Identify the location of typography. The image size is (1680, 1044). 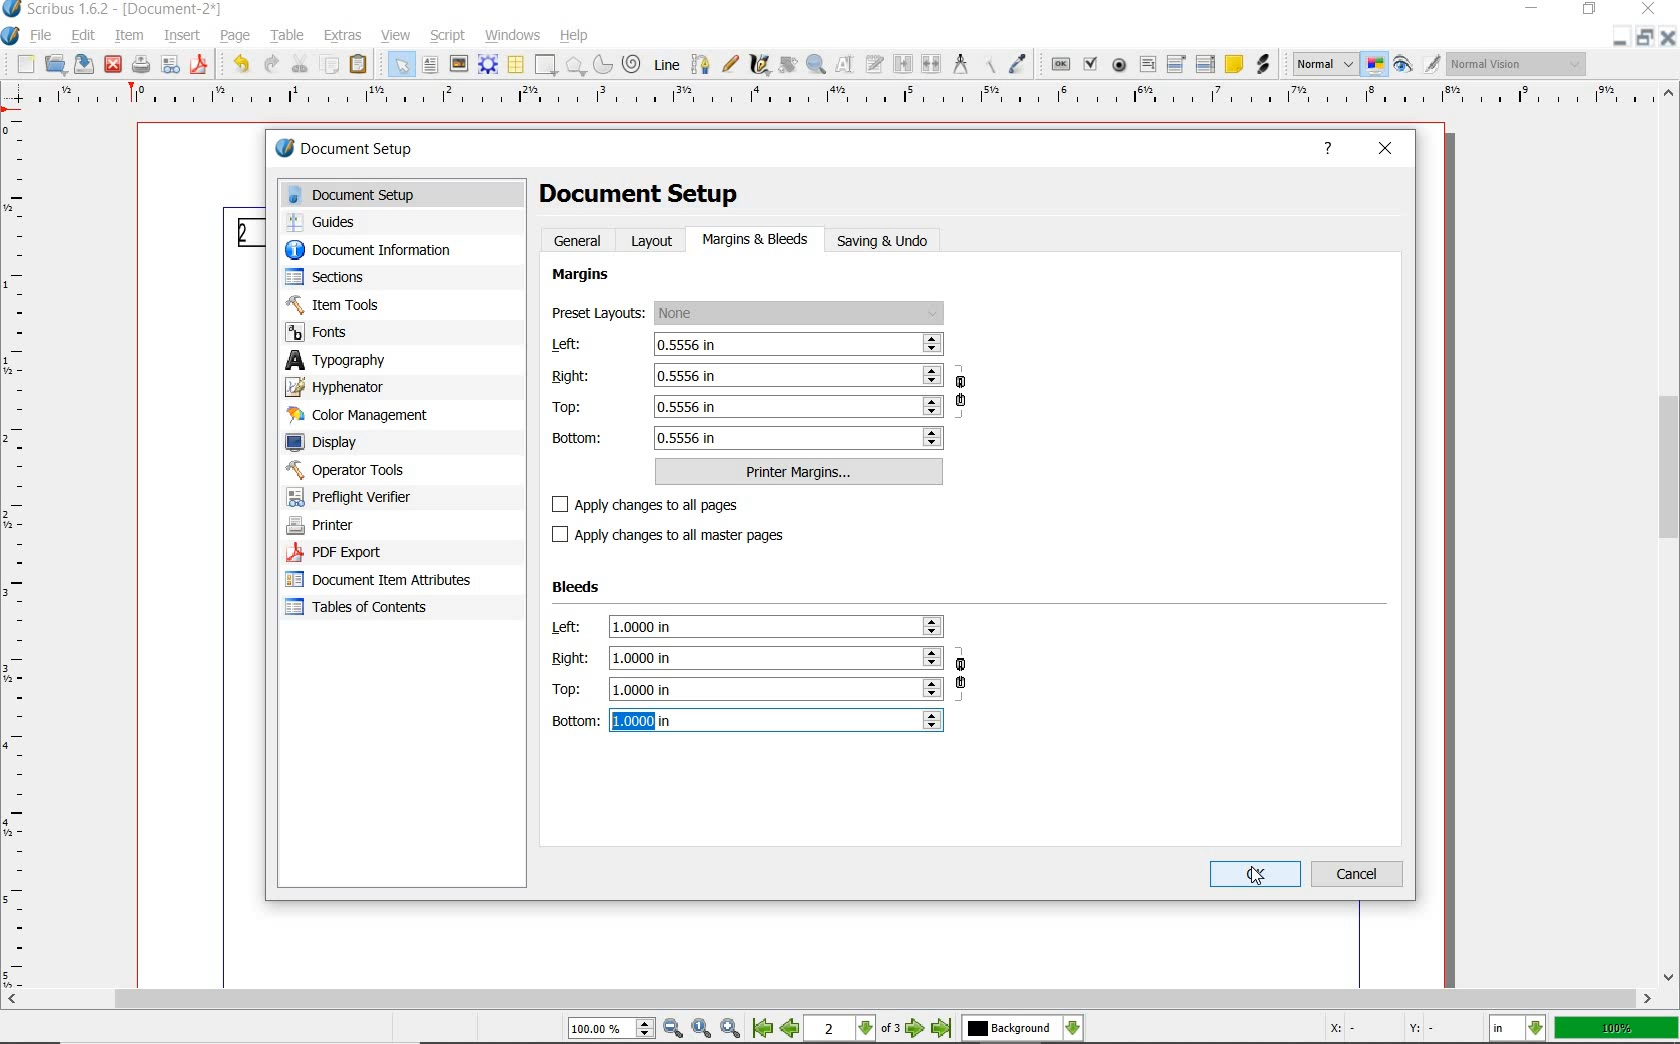
(402, 362).